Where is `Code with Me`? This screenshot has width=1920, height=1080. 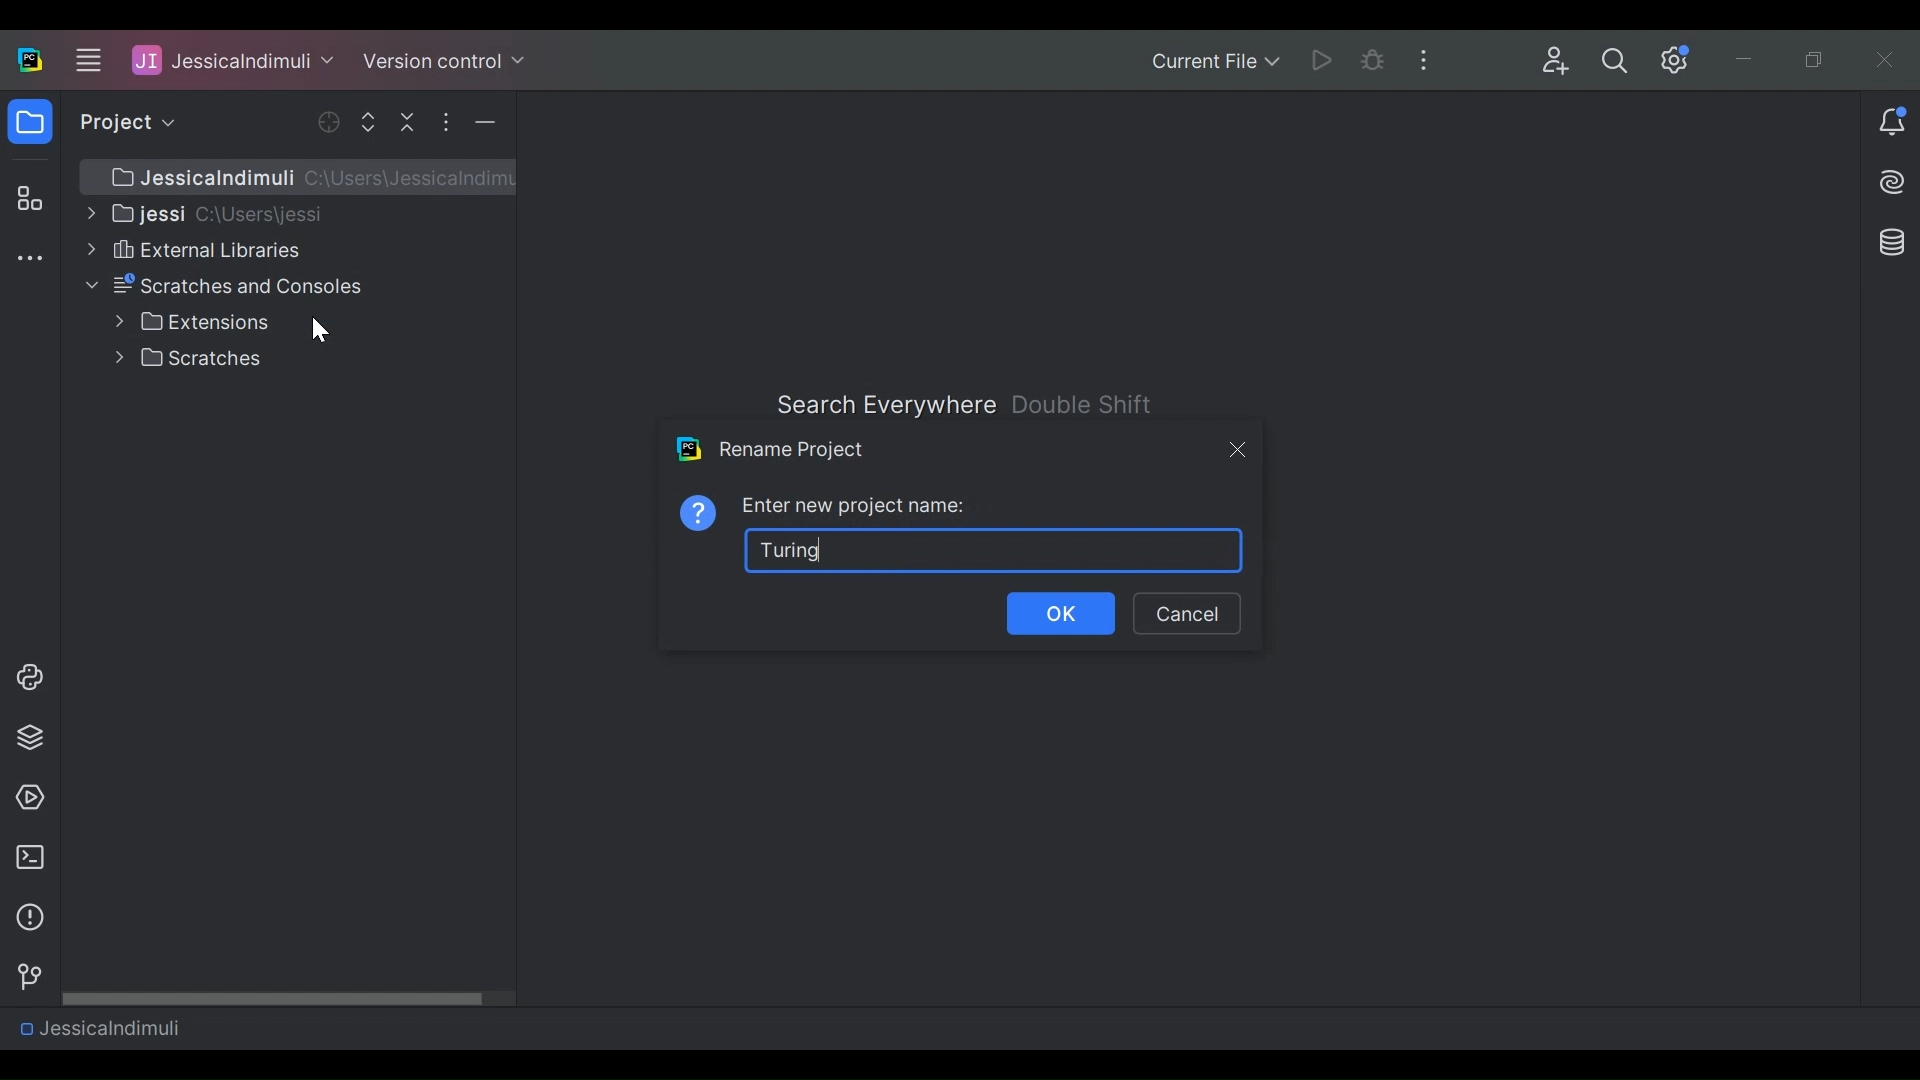
Code with Me is located at coordinates (1556, 61).